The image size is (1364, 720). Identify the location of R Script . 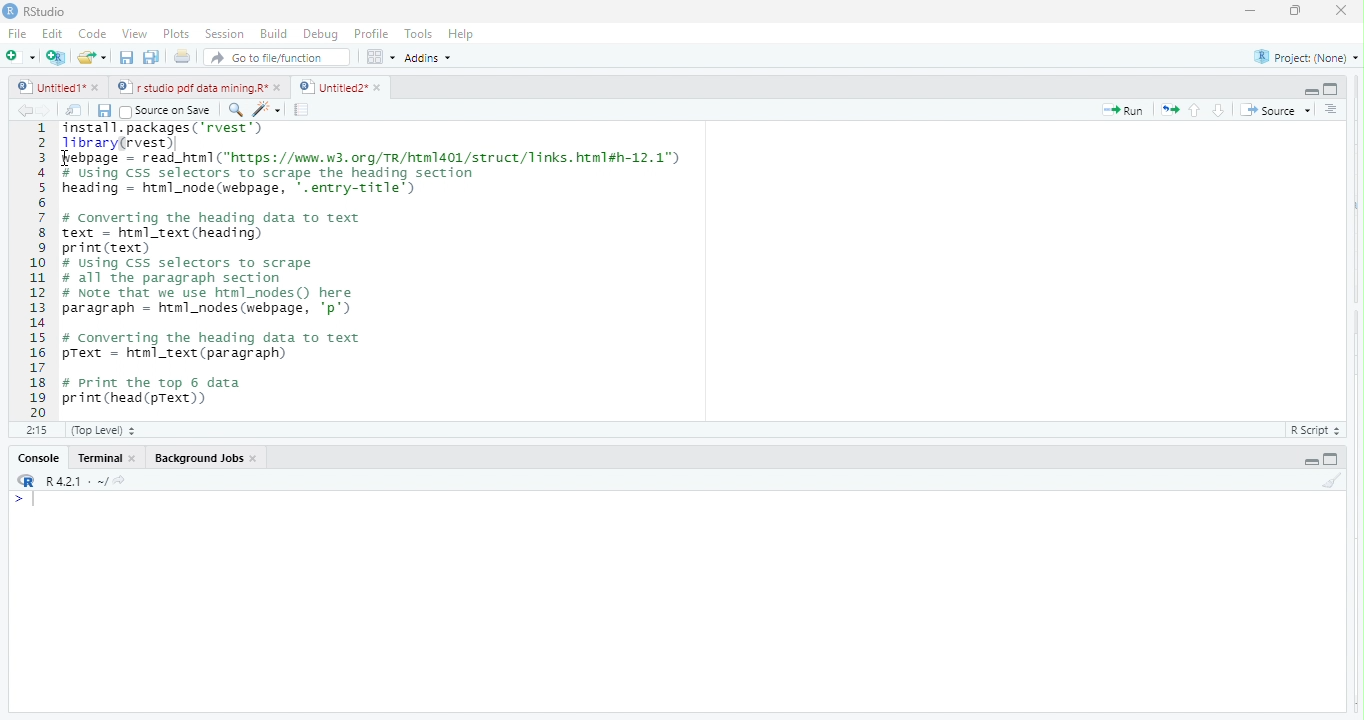
(1312, 431).